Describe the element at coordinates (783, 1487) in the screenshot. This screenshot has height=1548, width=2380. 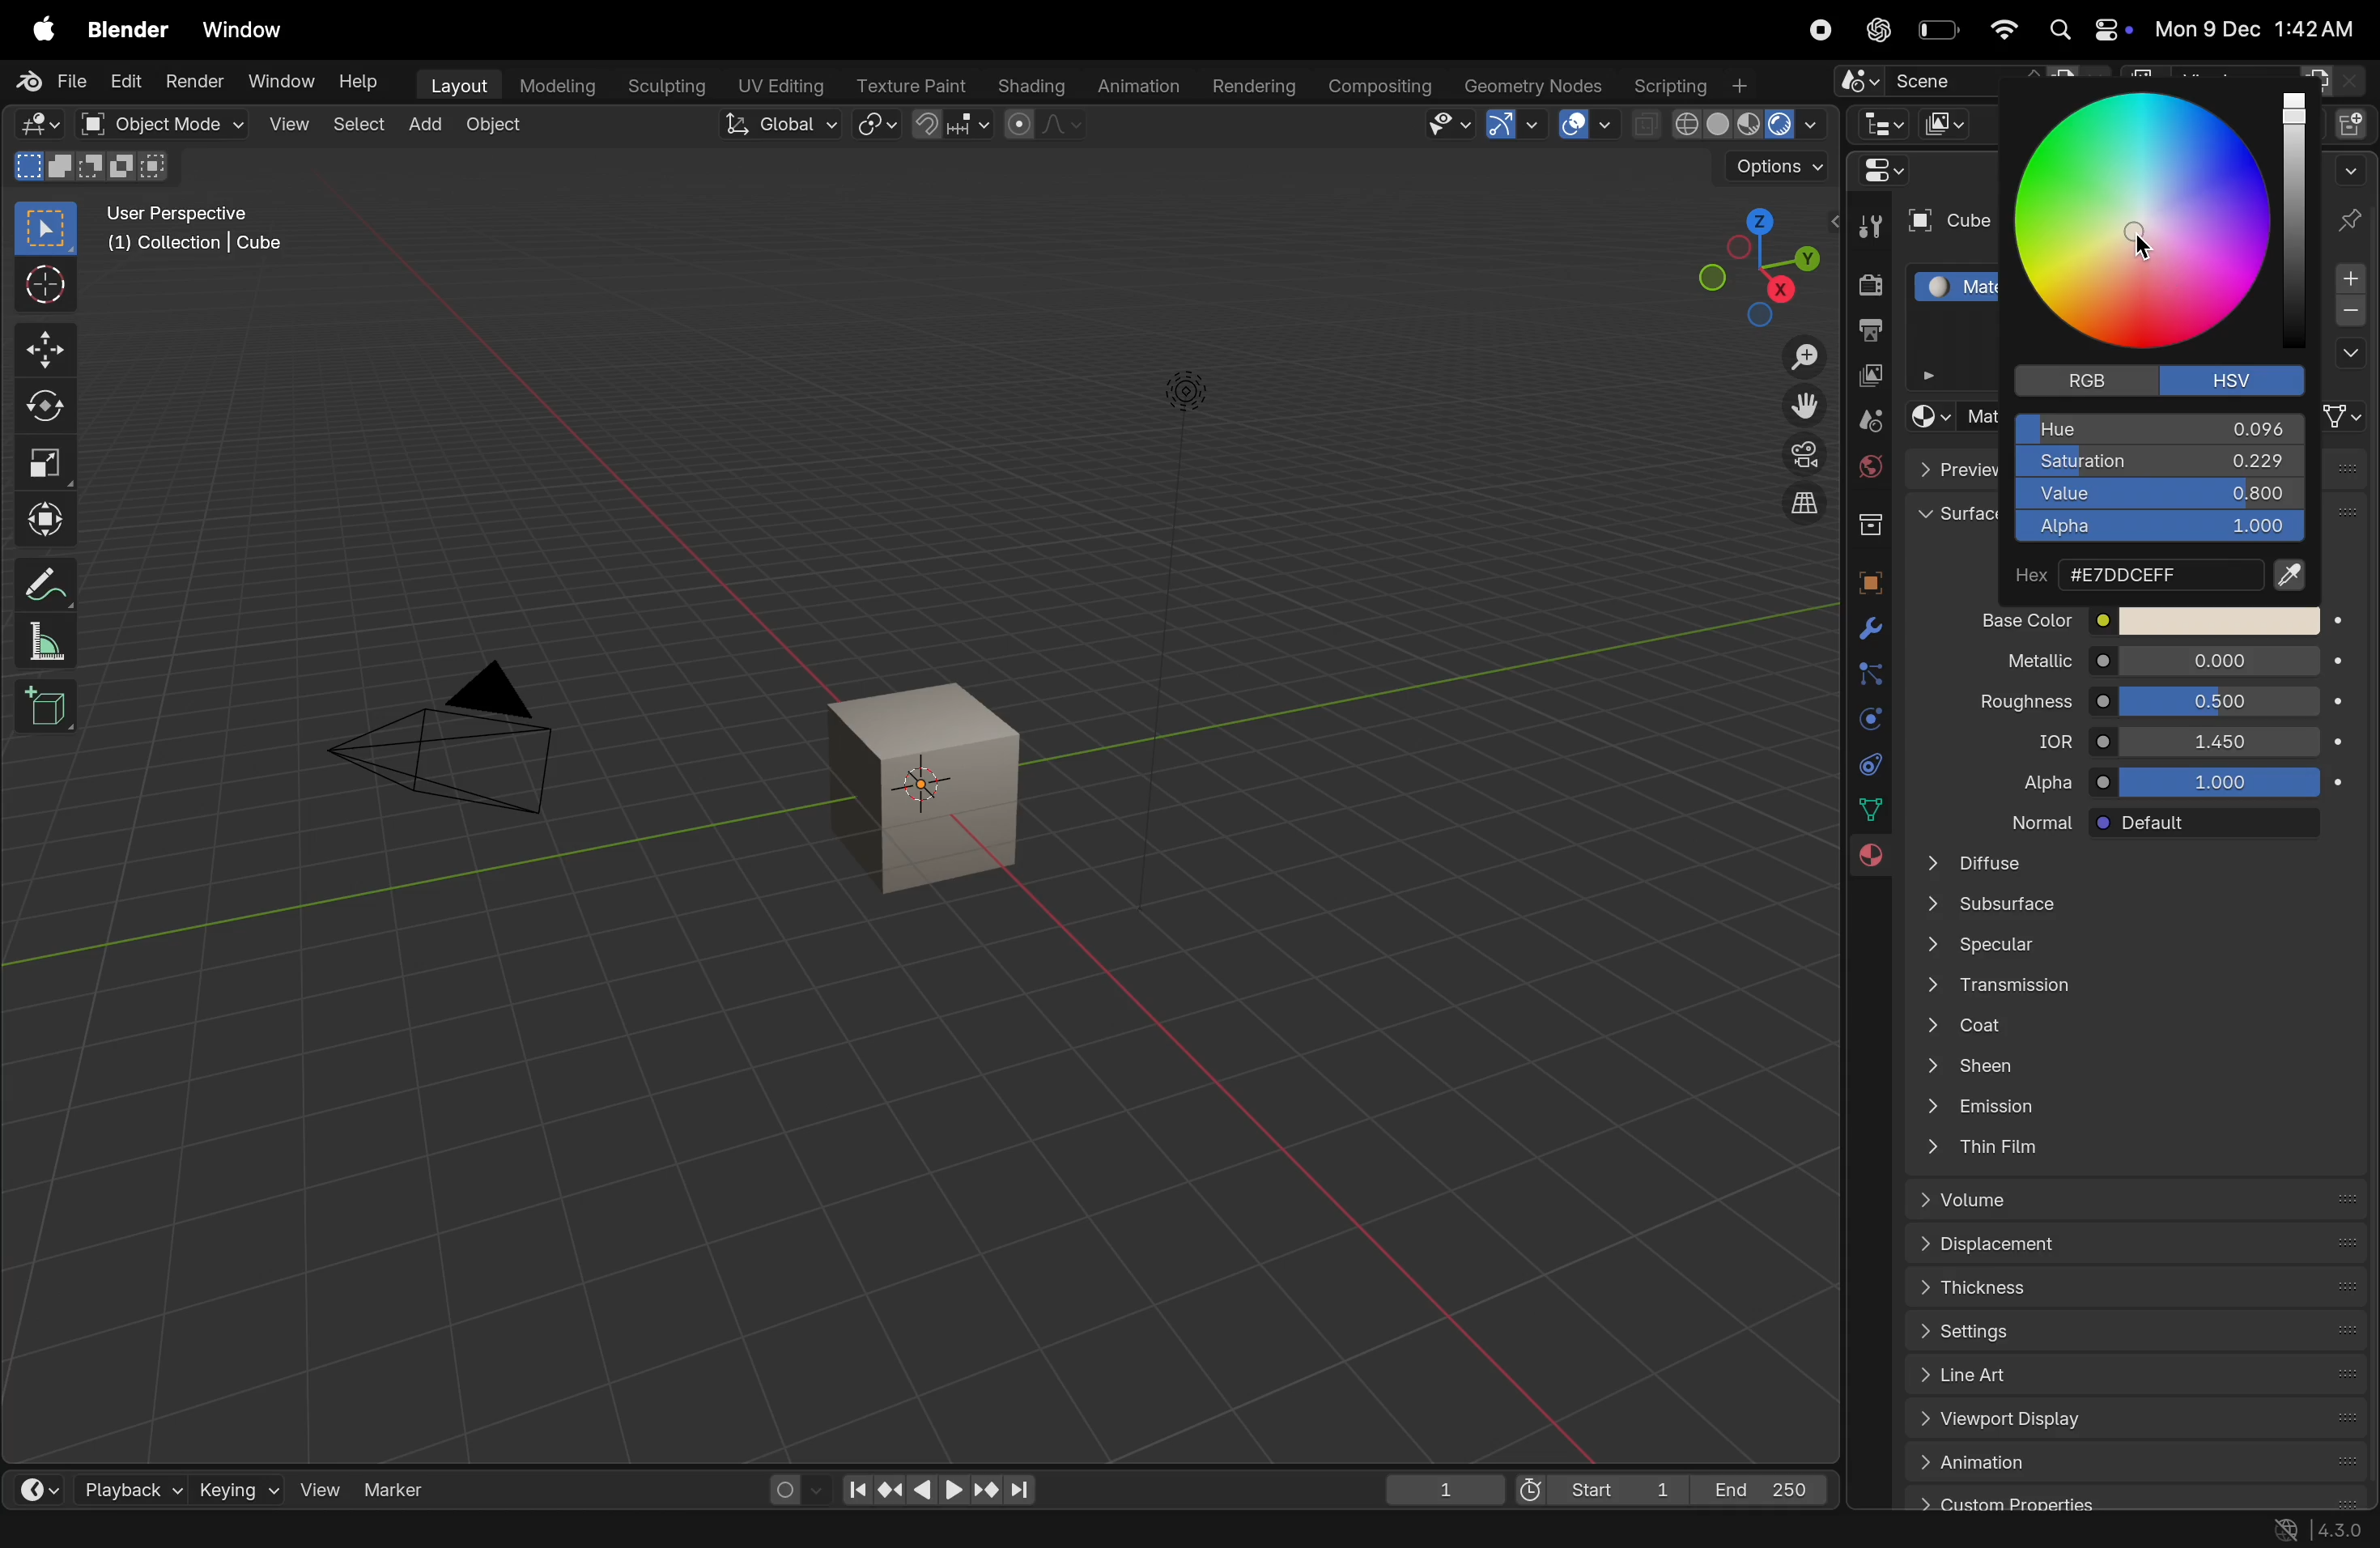
I see `auuto keying` at that location.